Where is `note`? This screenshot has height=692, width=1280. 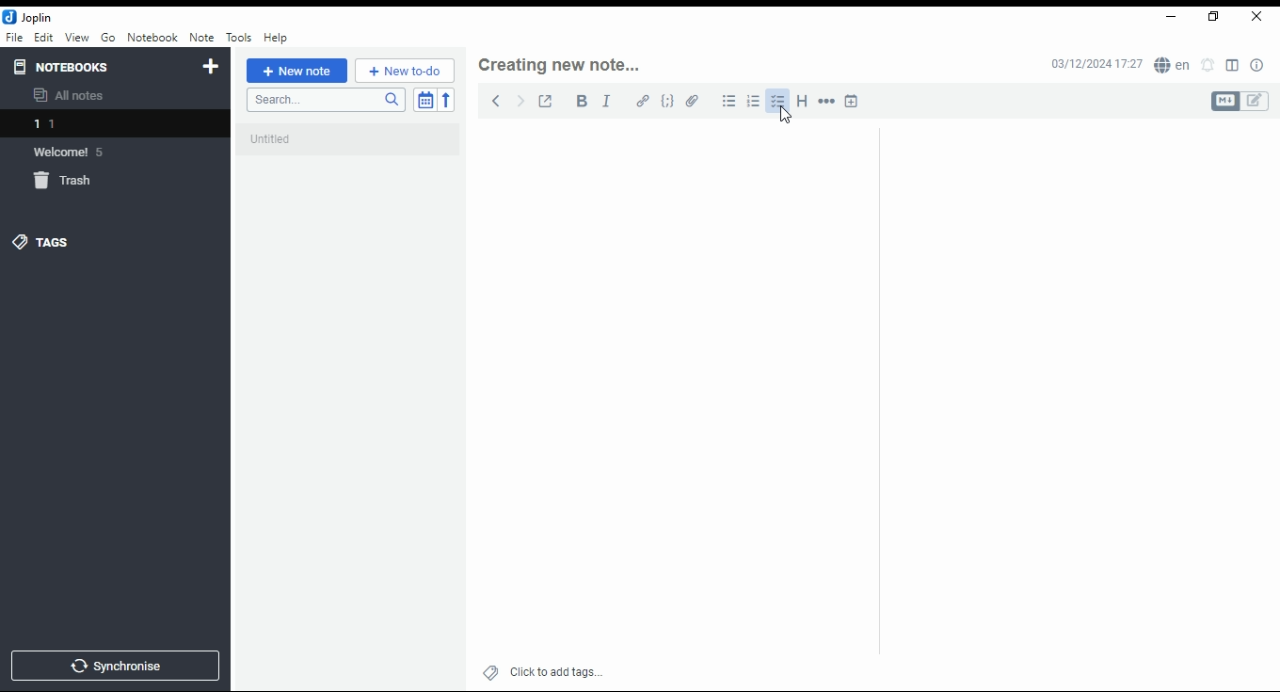 note is located at coordinates (201, 38).